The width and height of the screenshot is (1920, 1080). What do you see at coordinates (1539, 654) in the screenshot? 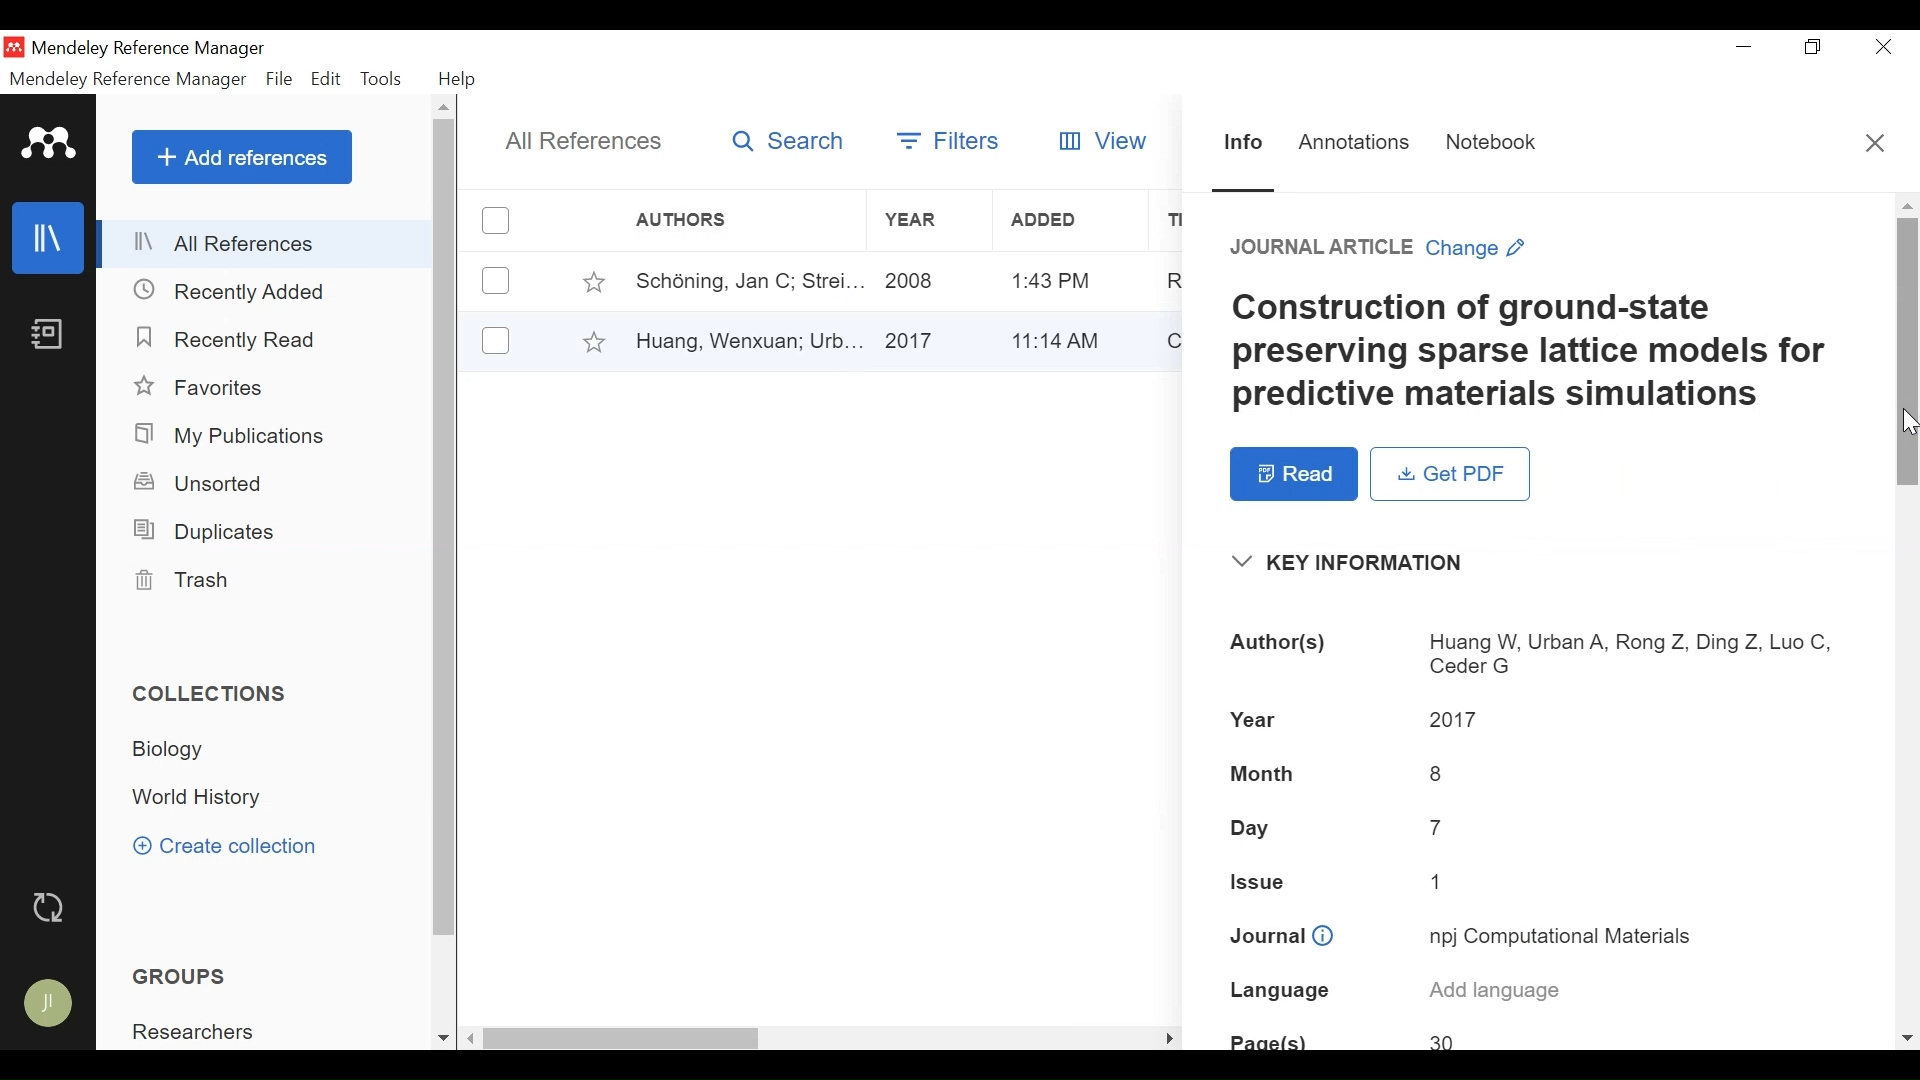
I see `Authors` at bounding box center [1539, 654].